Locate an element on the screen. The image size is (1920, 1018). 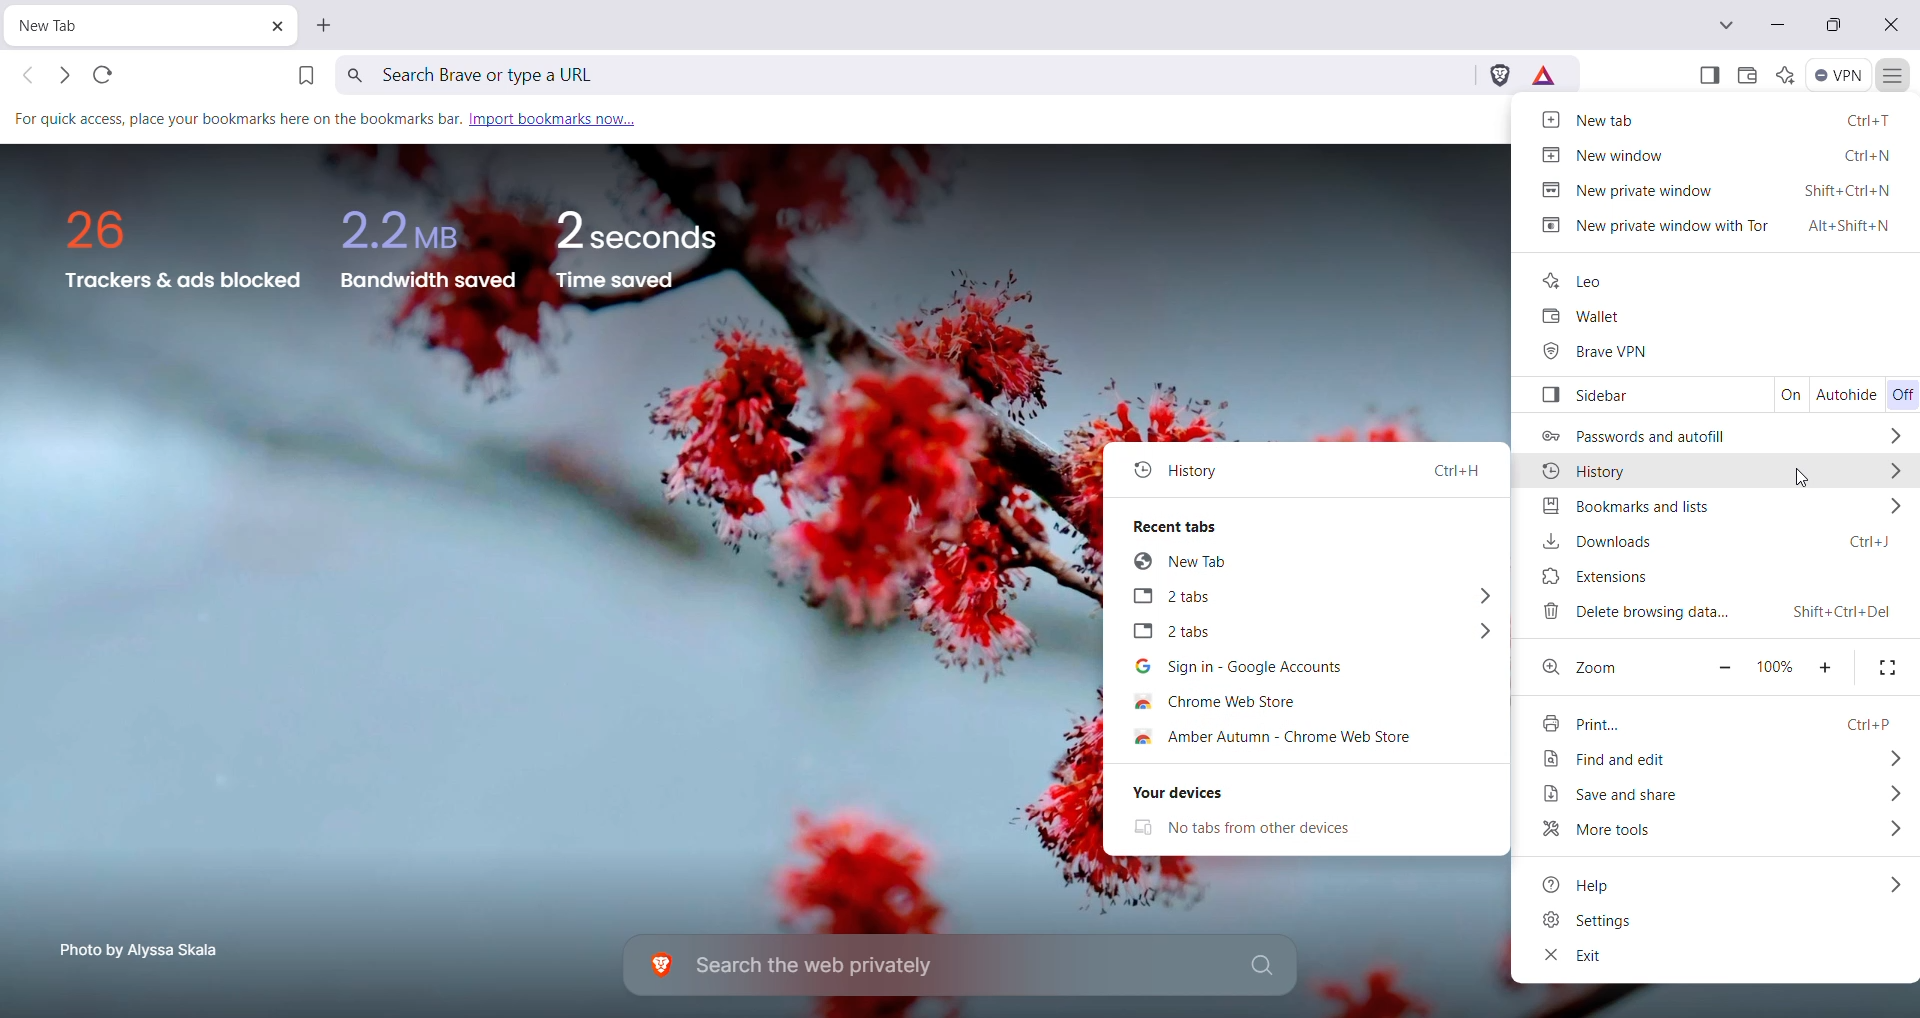
Password and autofill is located at coordinates (1719, 435).